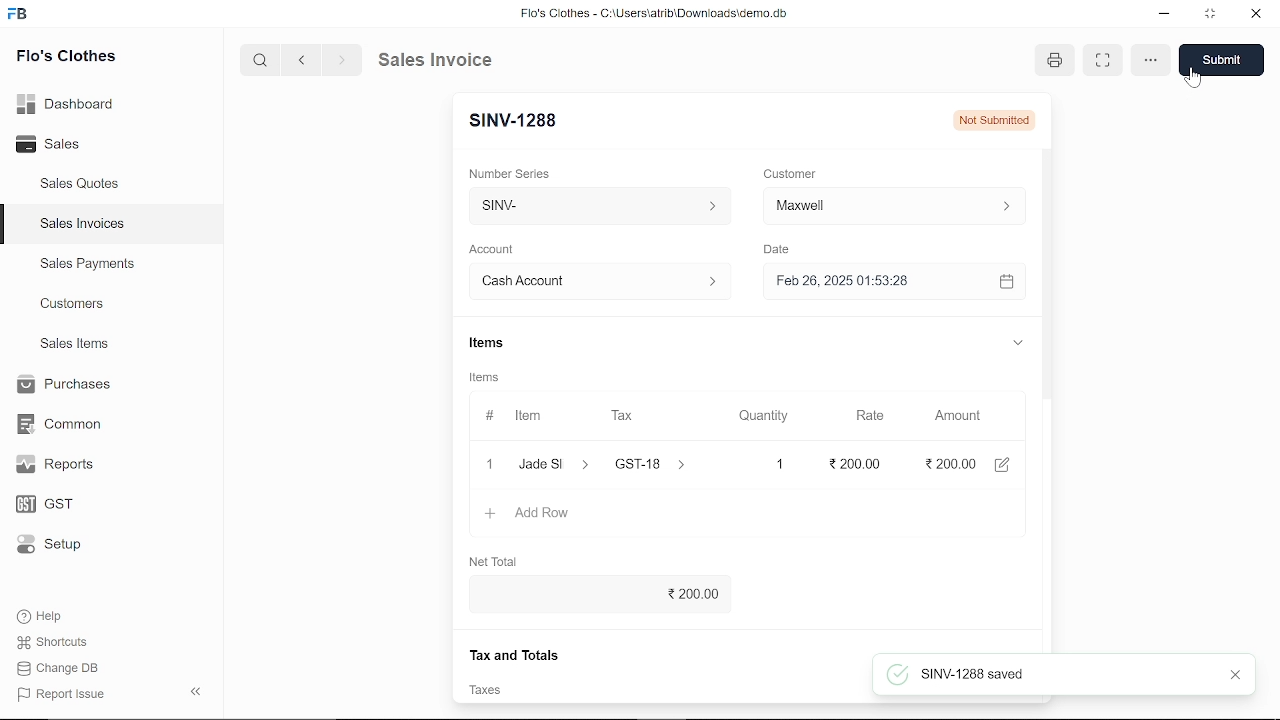 The height and width of the screenshot is (720, 1280). What do you see at coordinates (1238, 676) in the screenshot?
I see `close` at bounding box center [1238, 676].